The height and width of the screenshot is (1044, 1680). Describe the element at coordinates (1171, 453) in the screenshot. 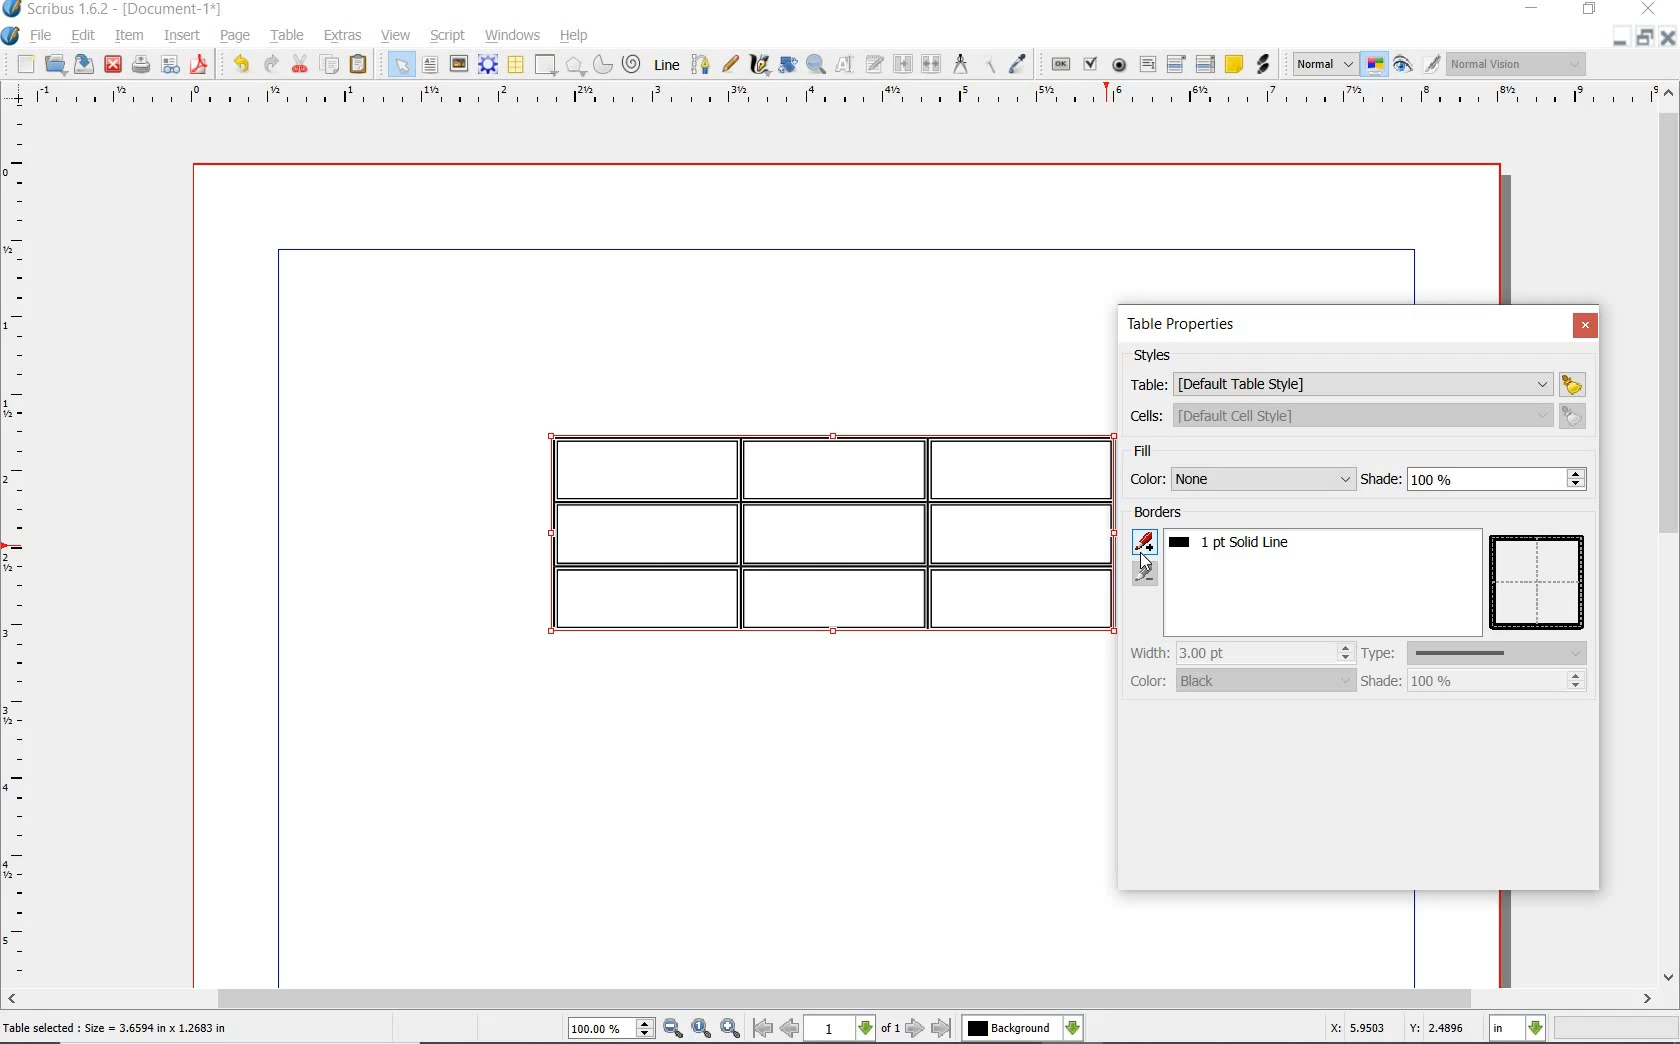

I see `fill` at that location.